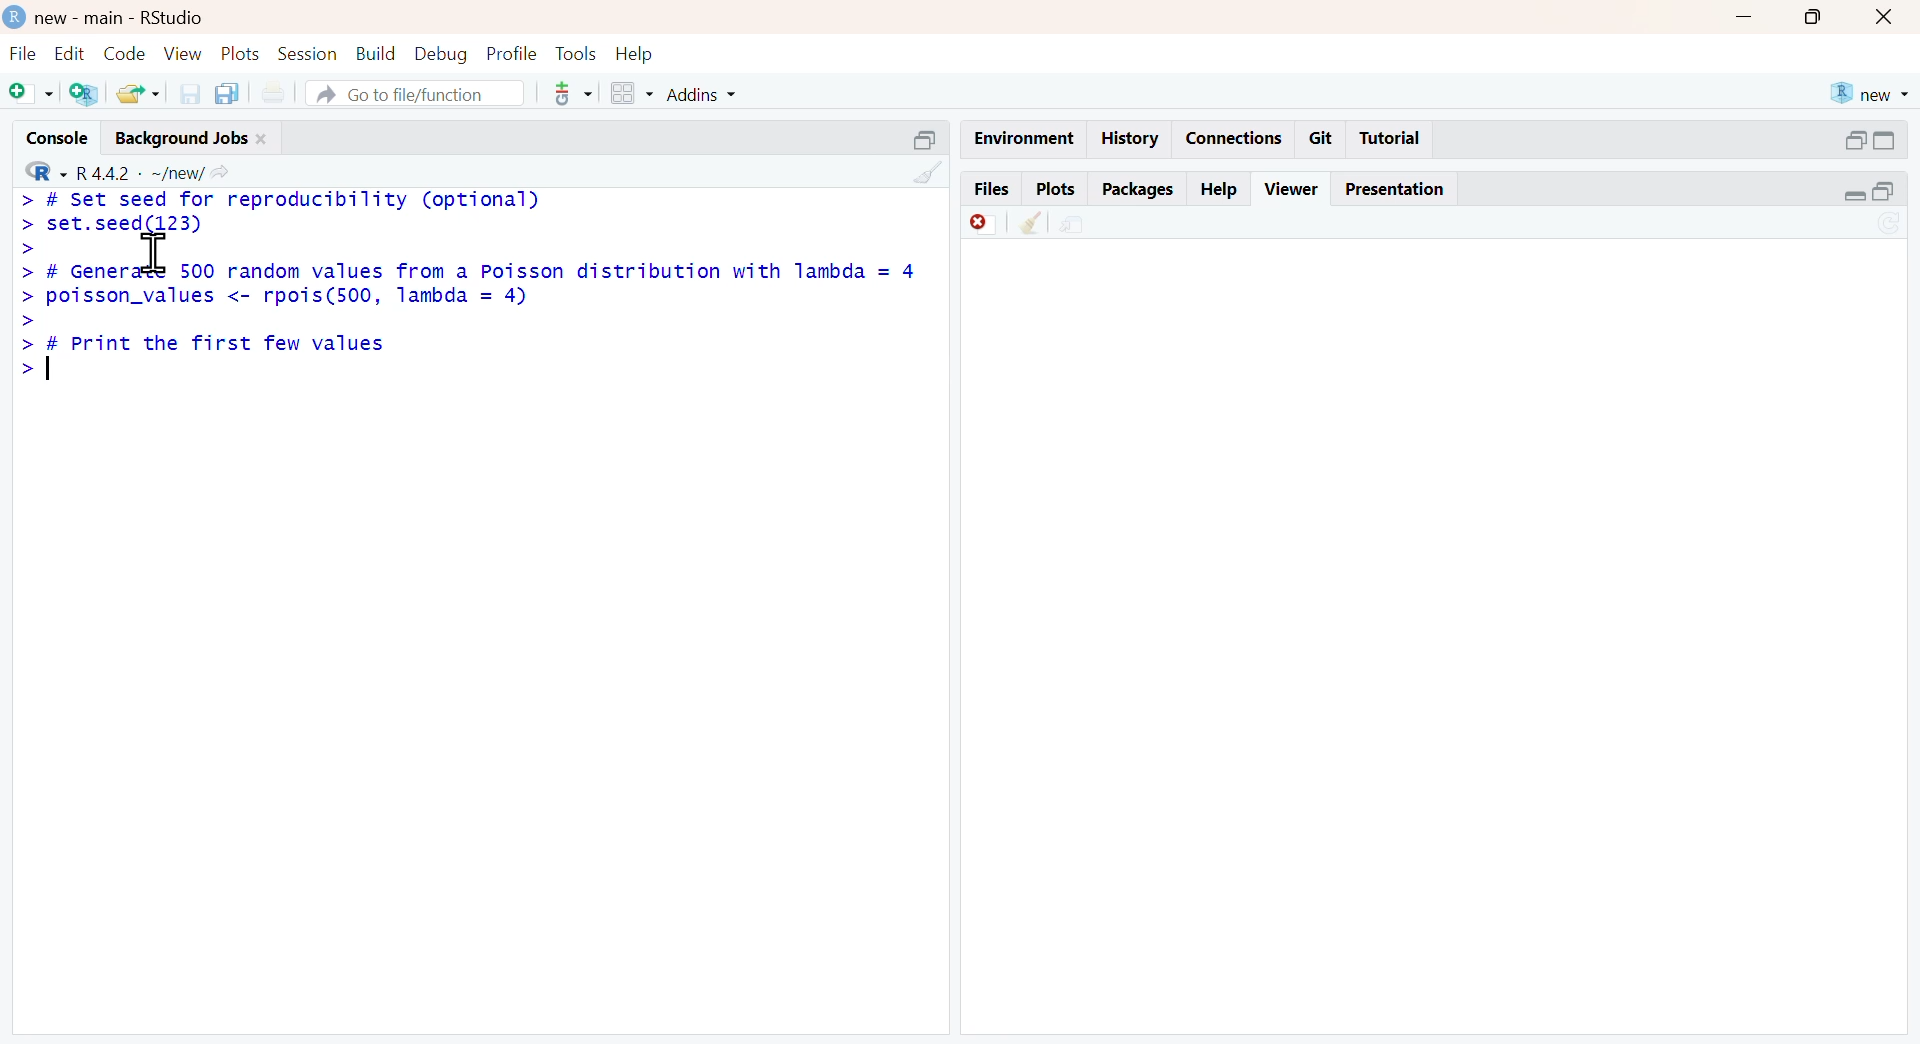 The image size is (1920, 1044). Describe the element at coordinates (417, 93) in the screenshot. I see `go to file/function` at that location.